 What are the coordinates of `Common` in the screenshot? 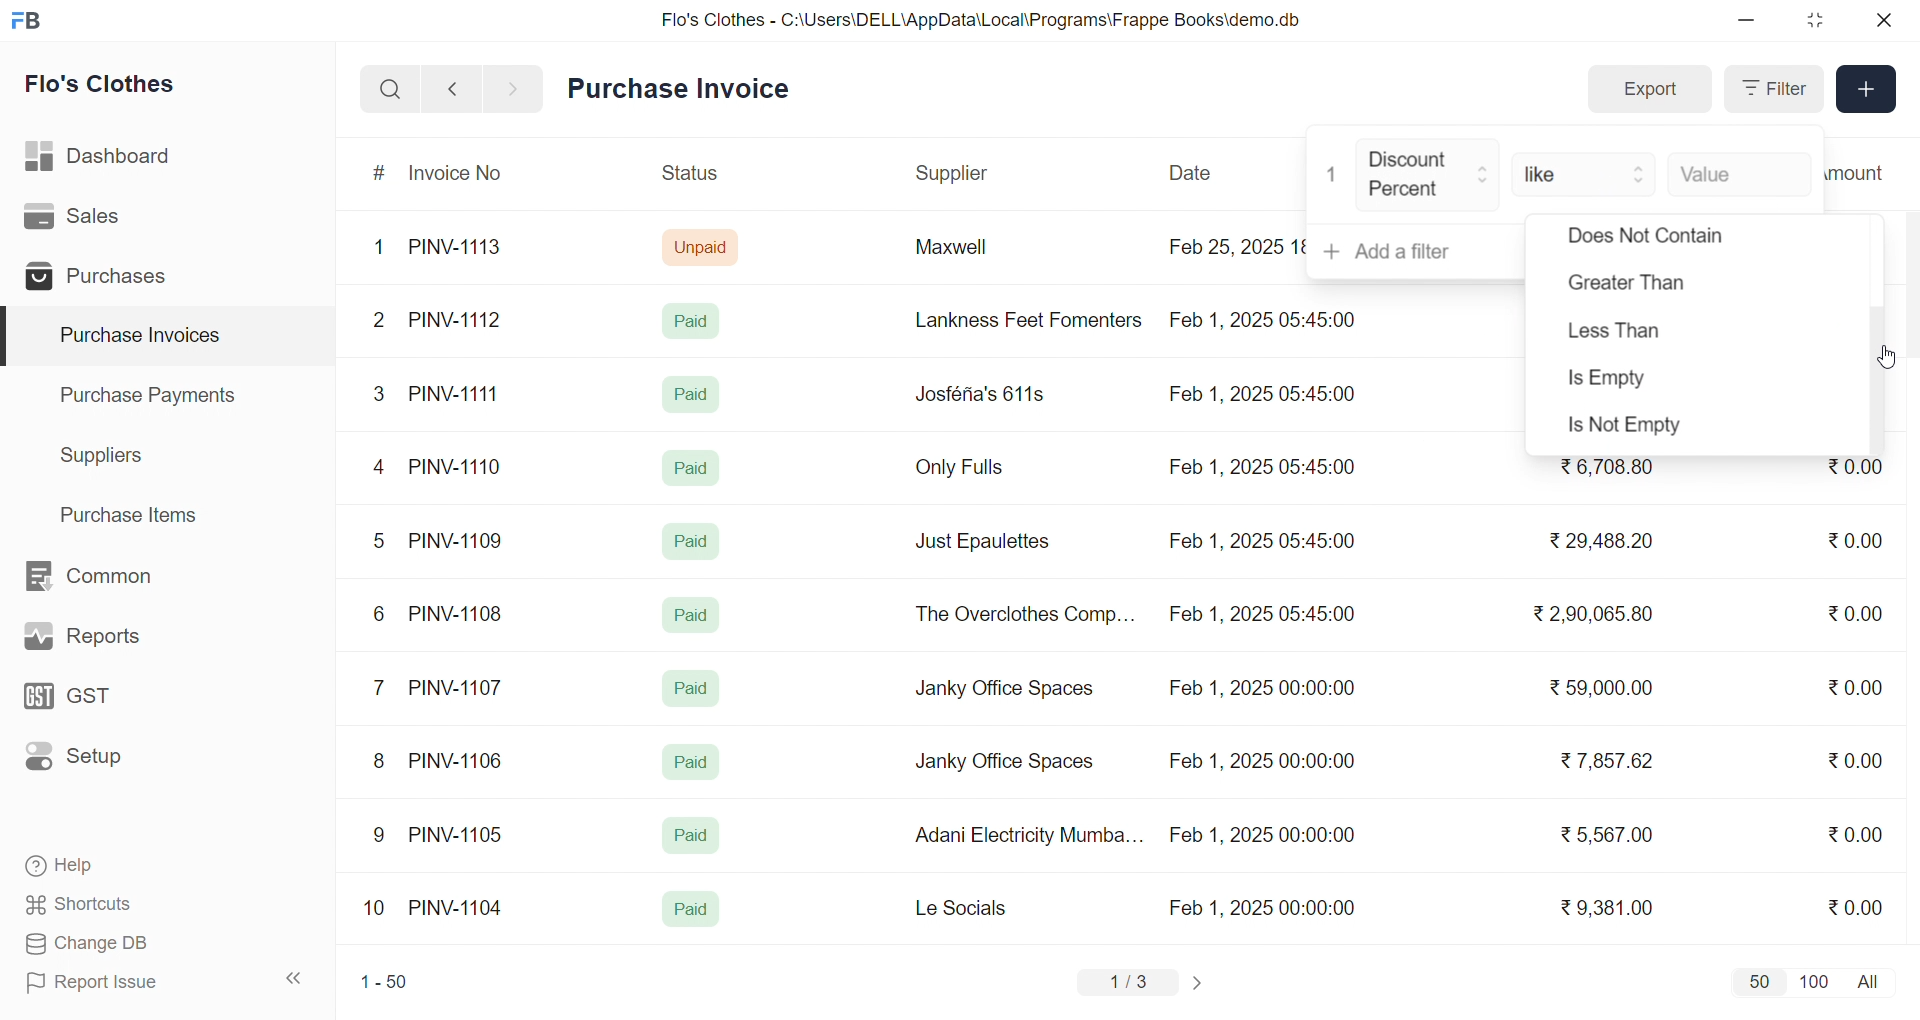 It's located at (110, 577).